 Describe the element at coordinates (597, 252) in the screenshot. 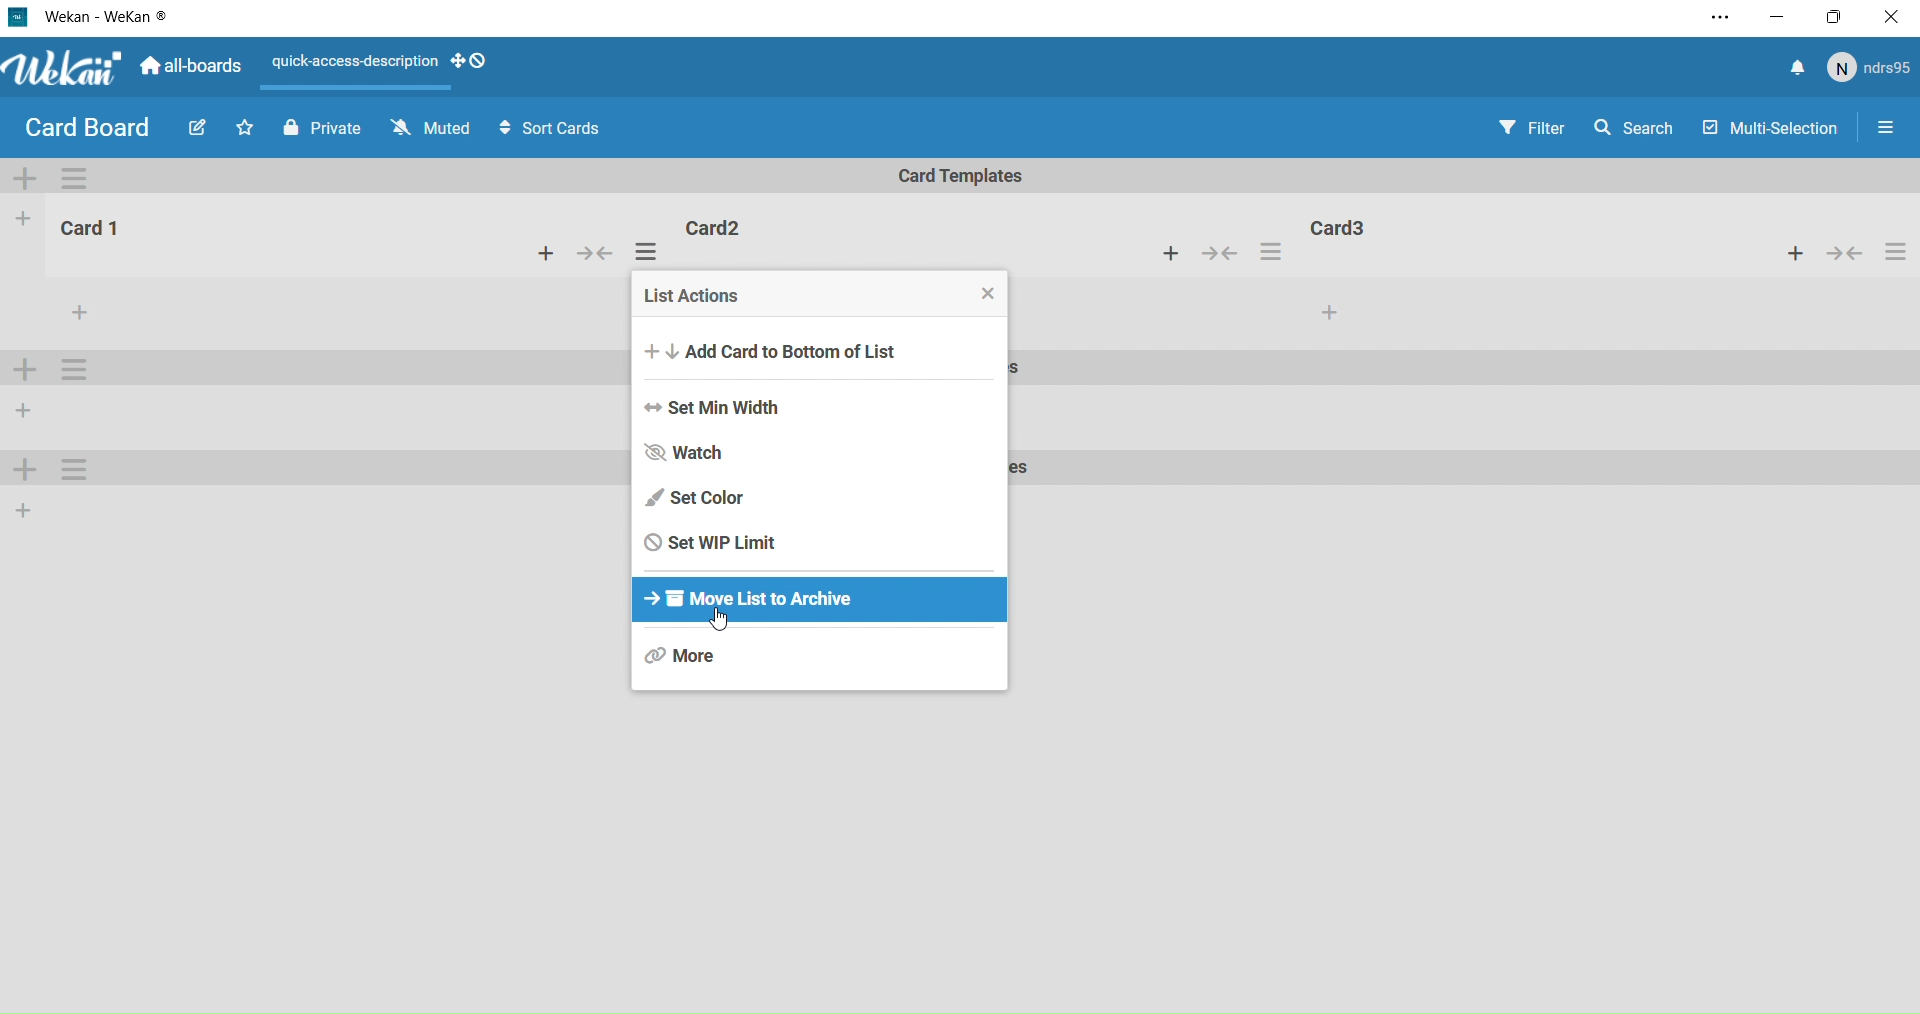

I see `collapse` at that location.